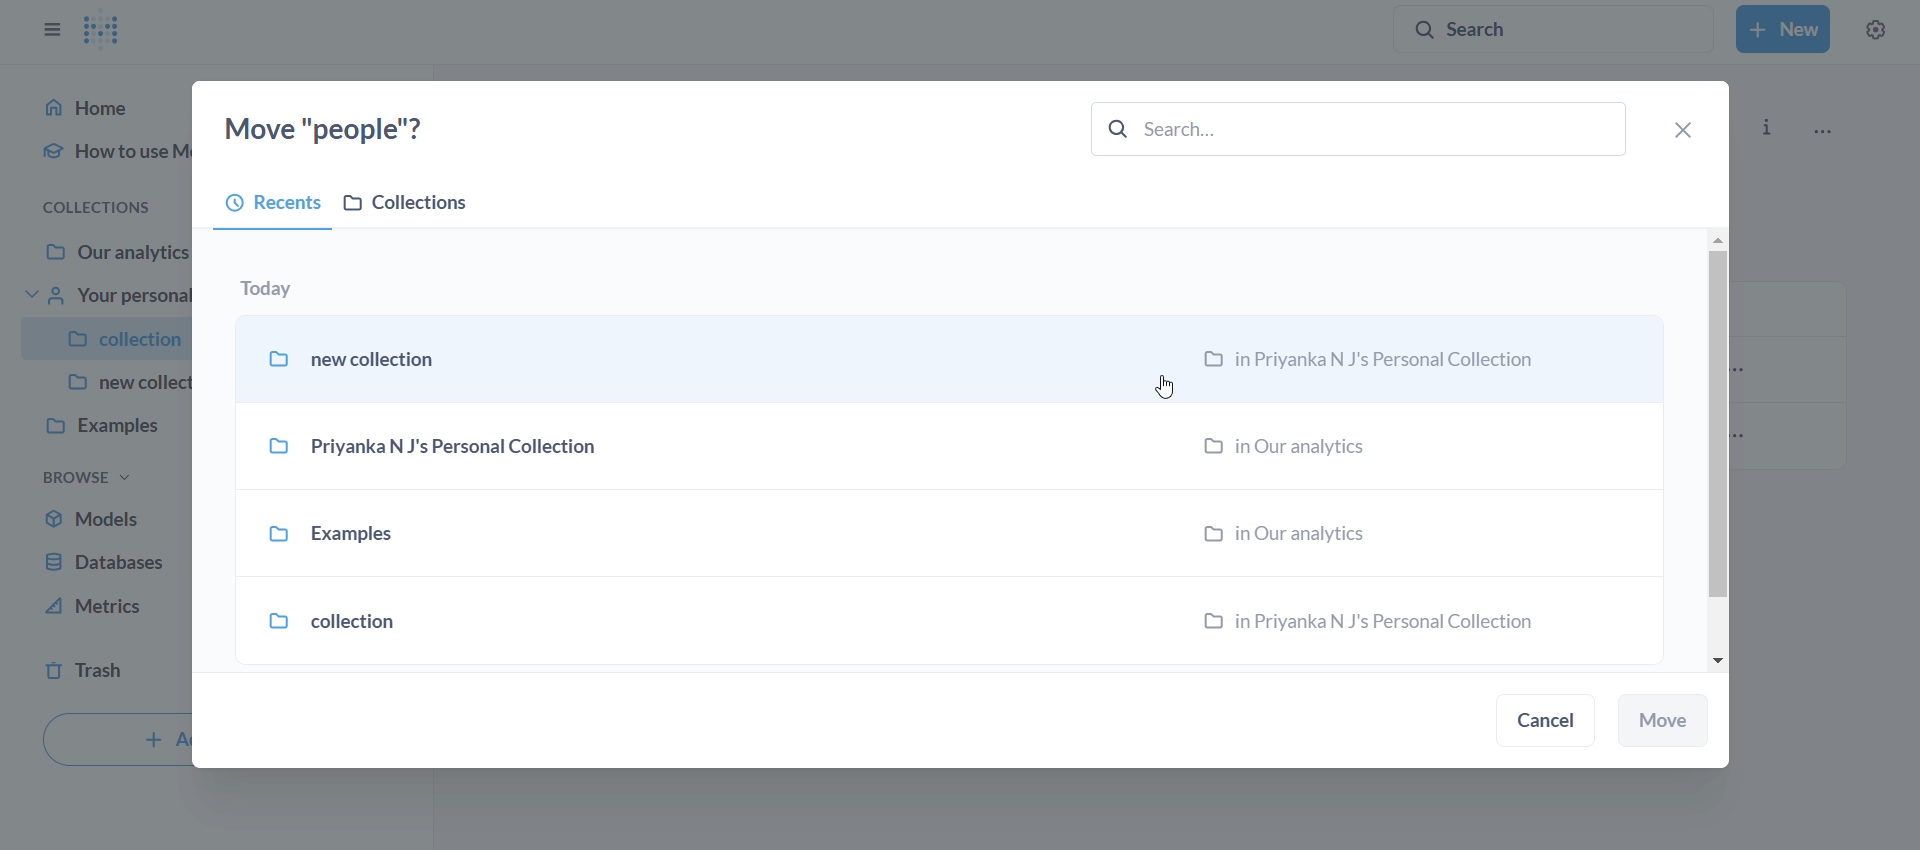 This screenshot has width=1920, height=850. Describe the element at coordinates (1764, 127) in the screenshot. I see `info` at that location.